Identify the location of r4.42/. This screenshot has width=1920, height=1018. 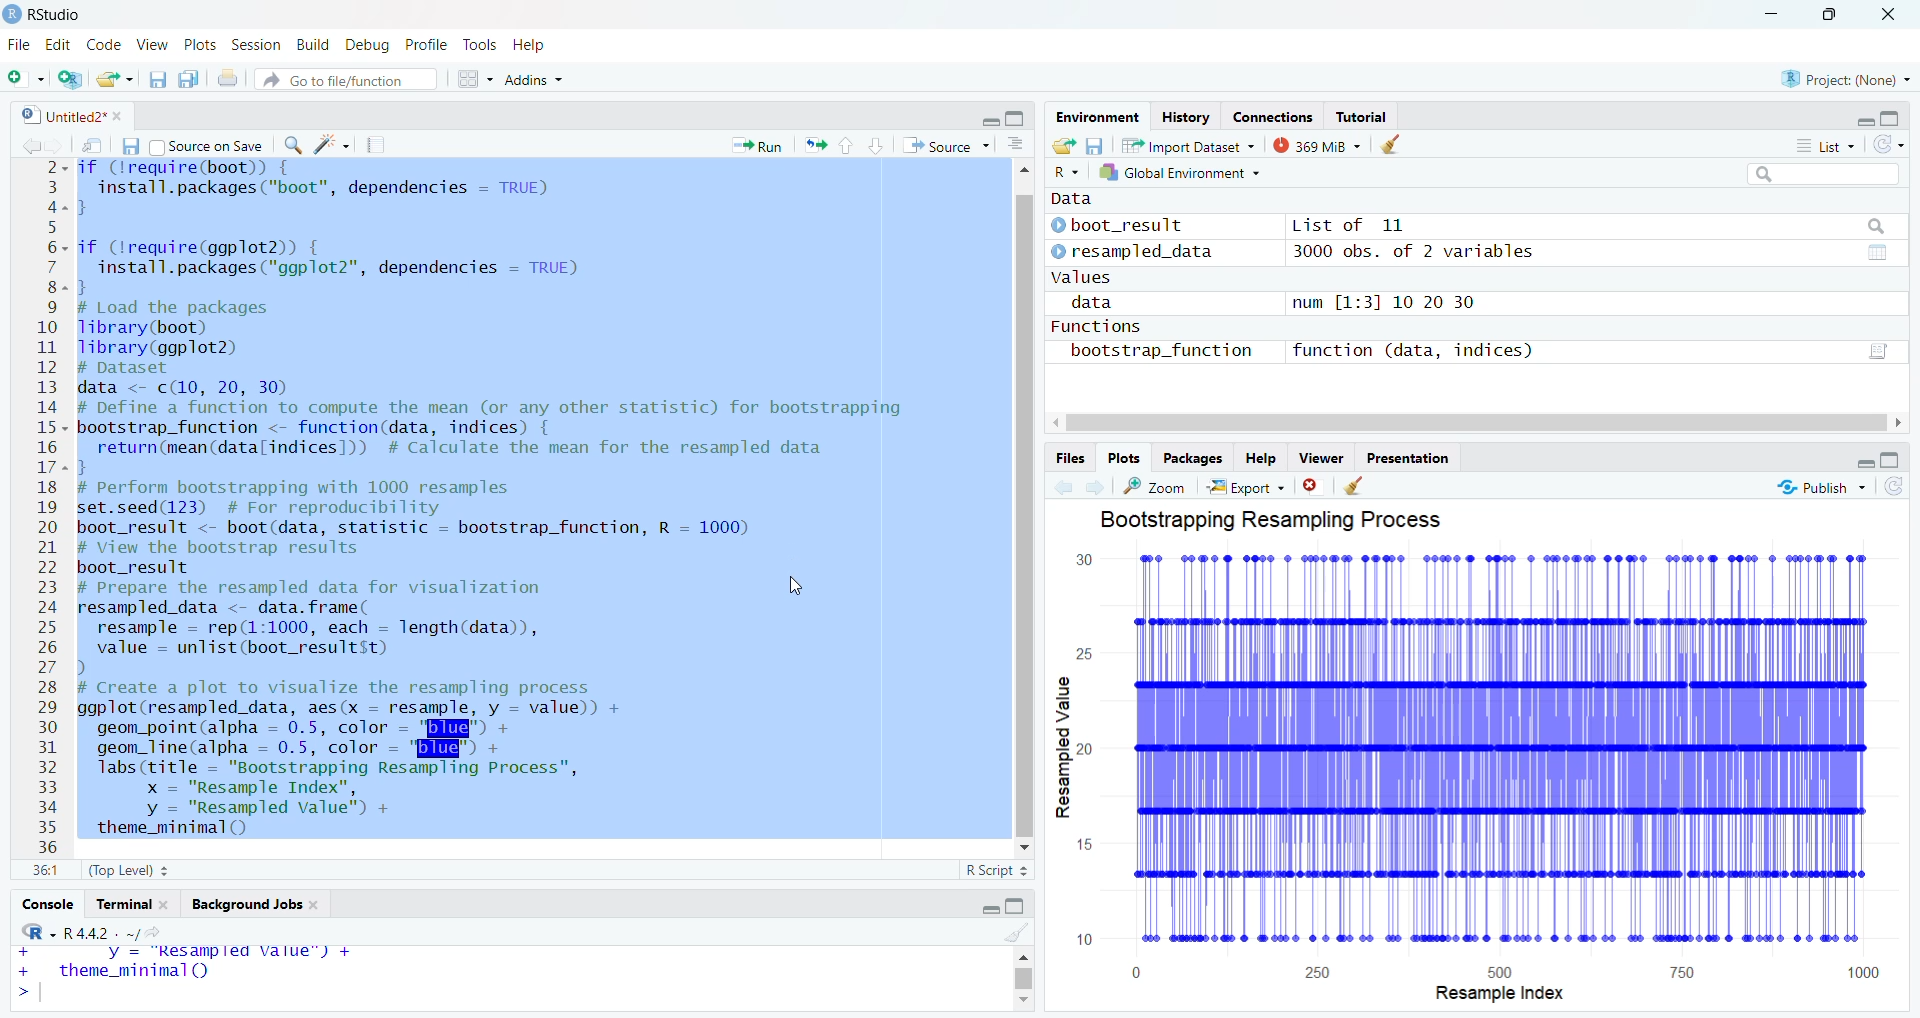
(91, 930).